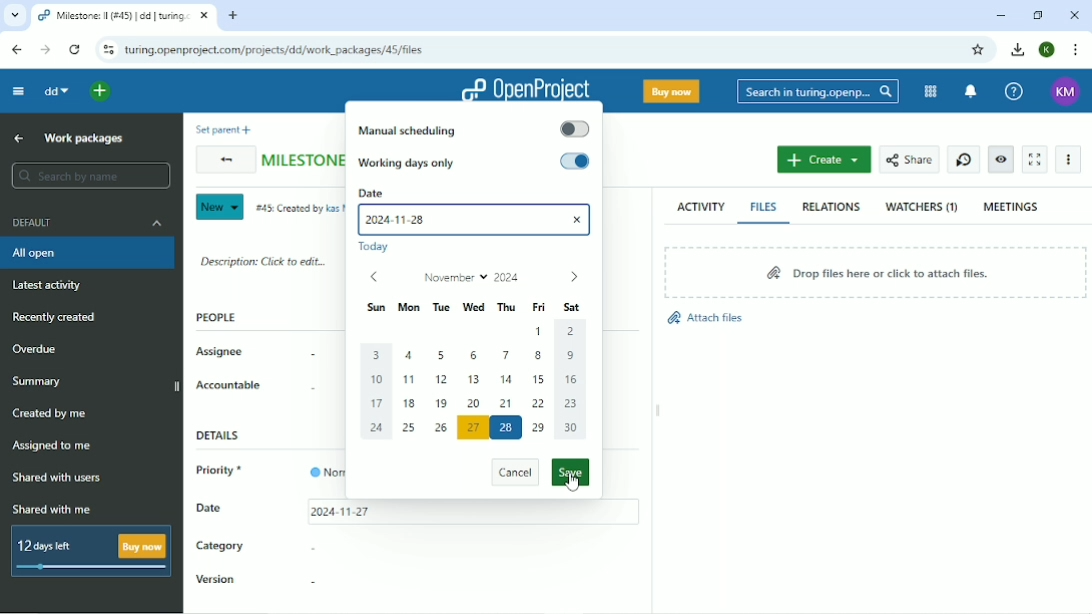 This screenshot has width=1092, height=614. Describe the element at coordinates (977, 50) in the screenshot. I see `Bookmark this tab` at that location.